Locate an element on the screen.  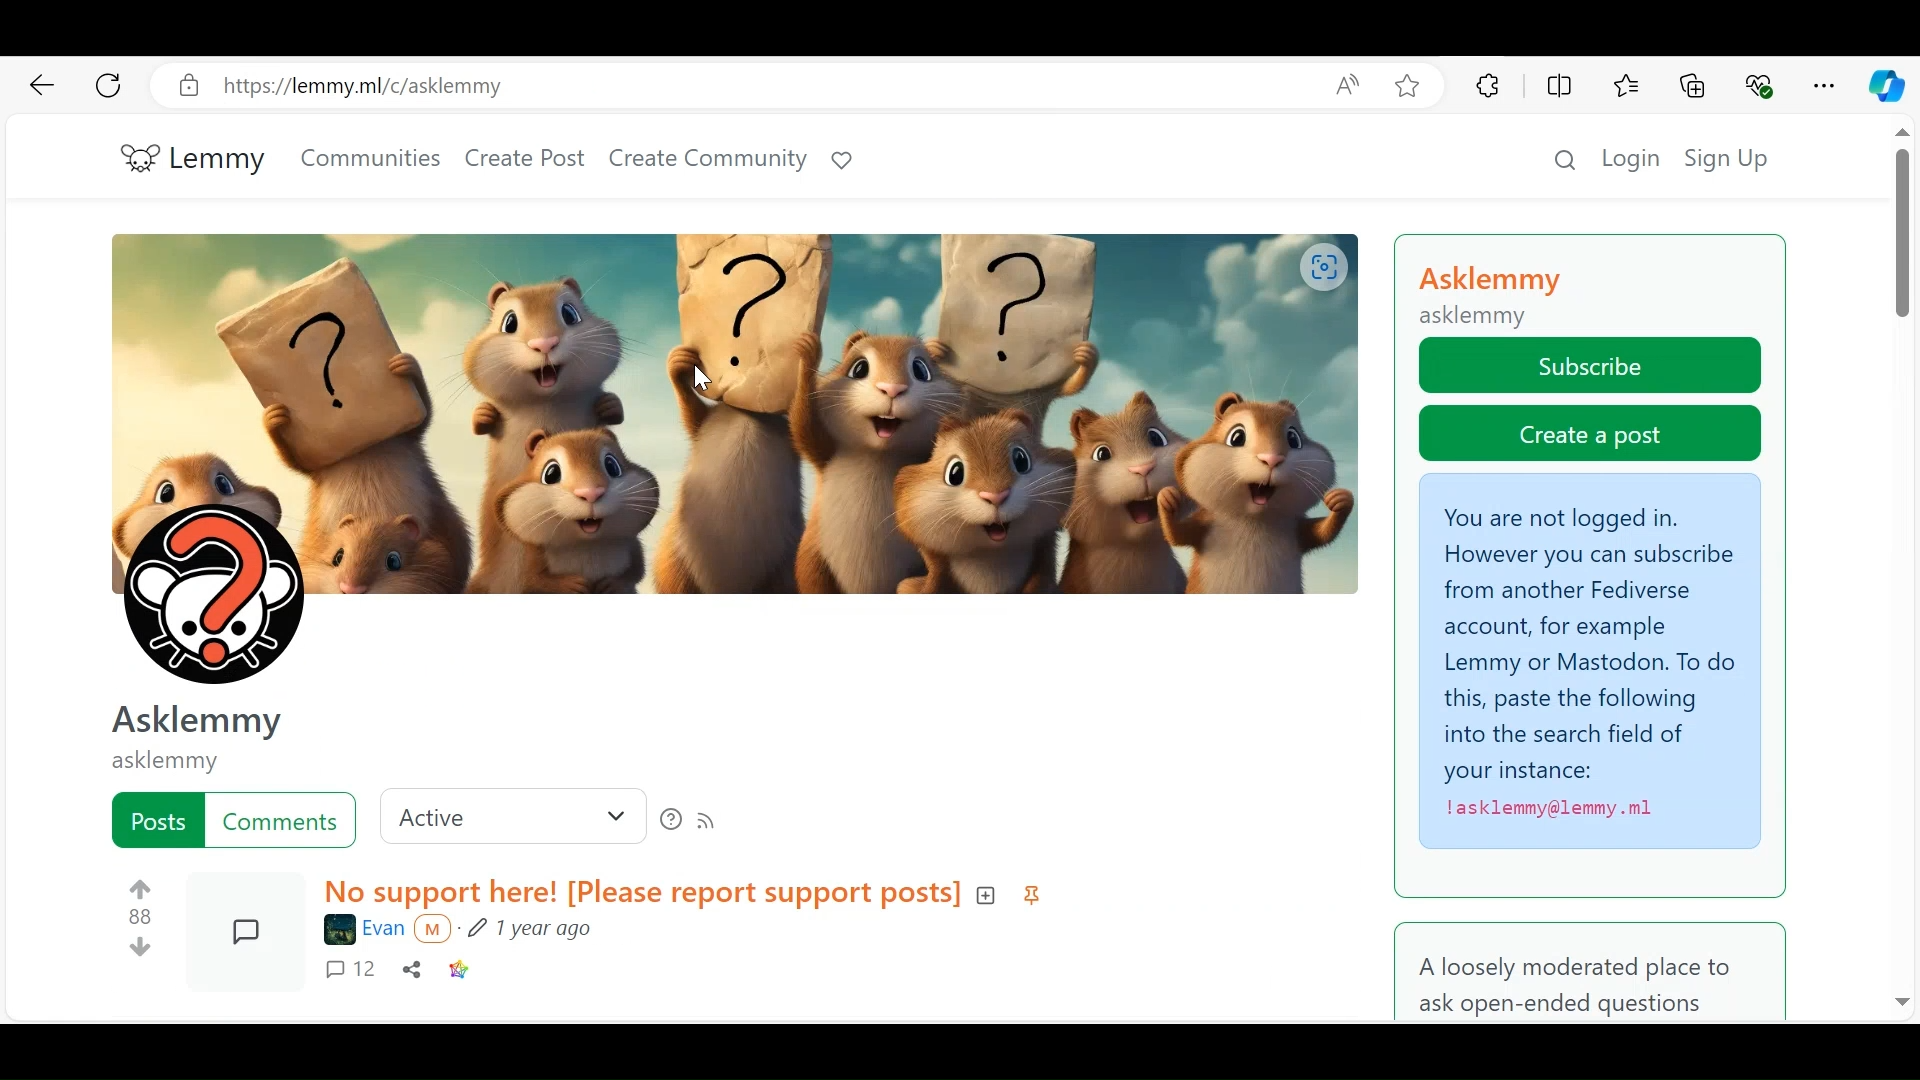
link is located at coordinates (459, 972).